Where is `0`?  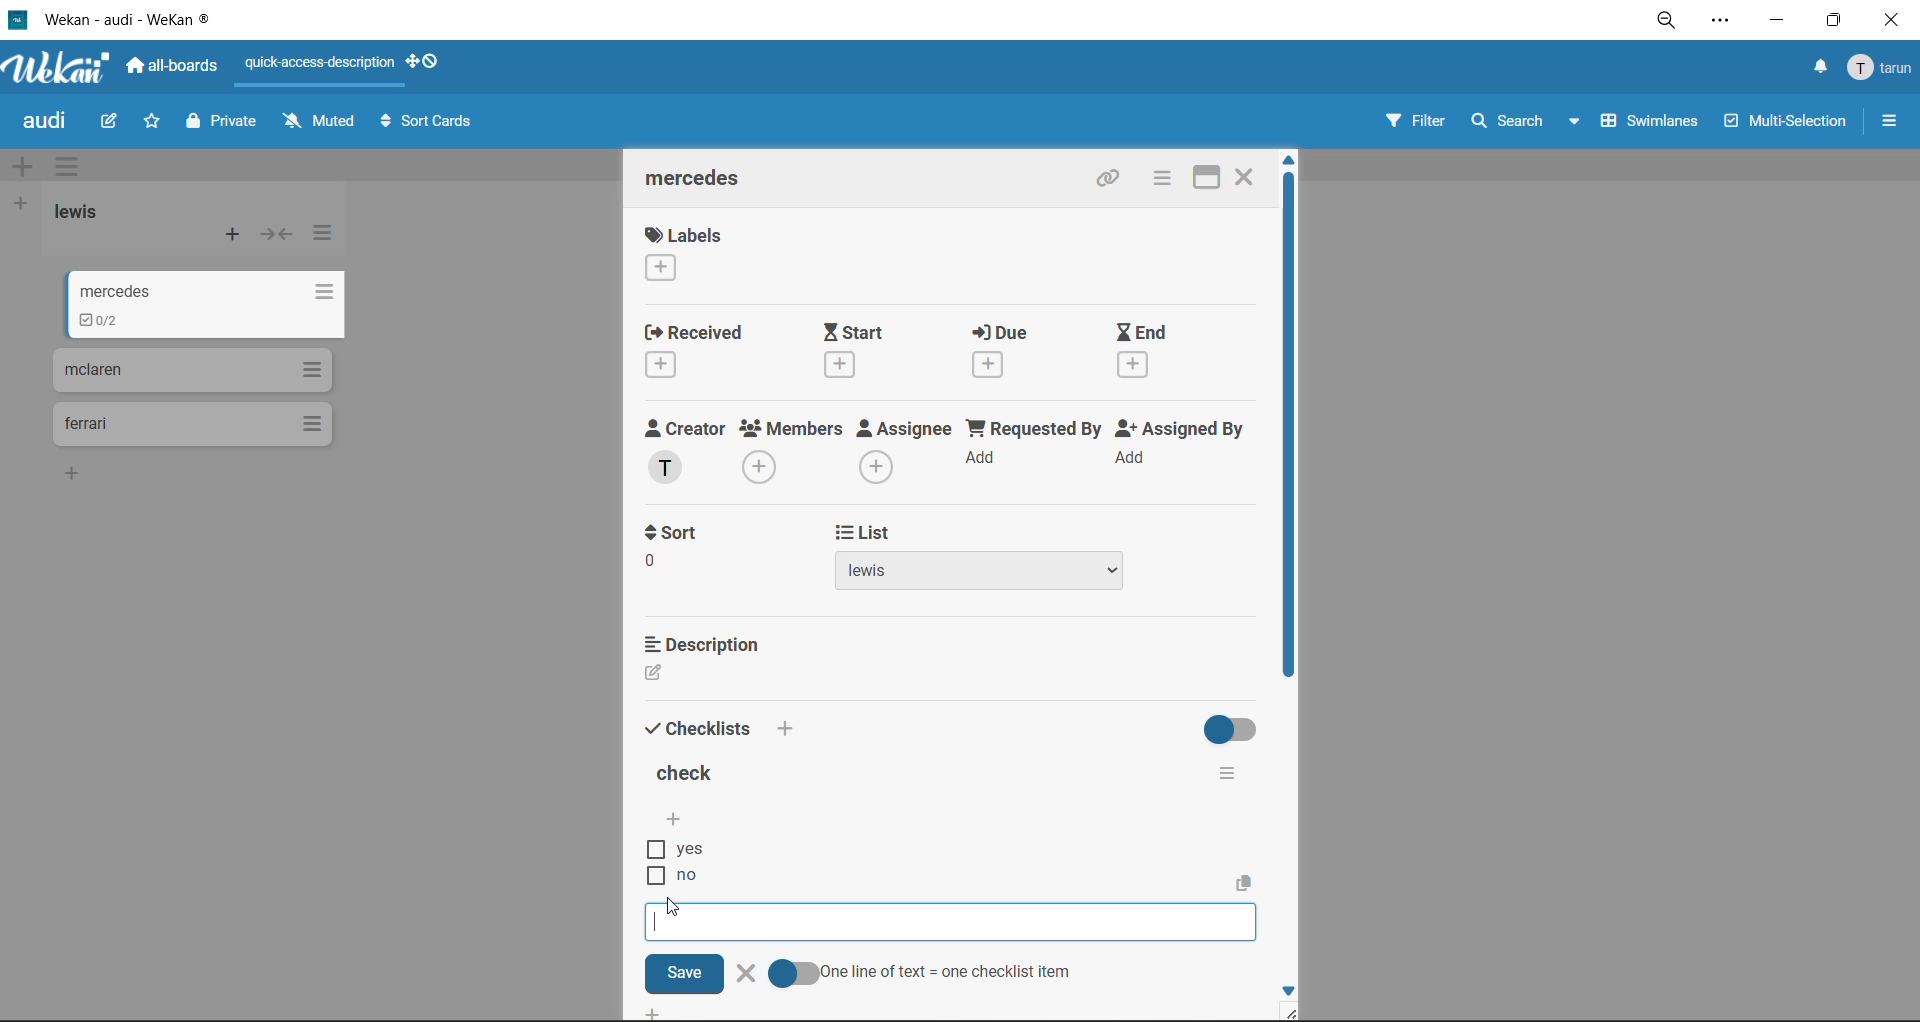 0 is located at coordinates (650, 562).